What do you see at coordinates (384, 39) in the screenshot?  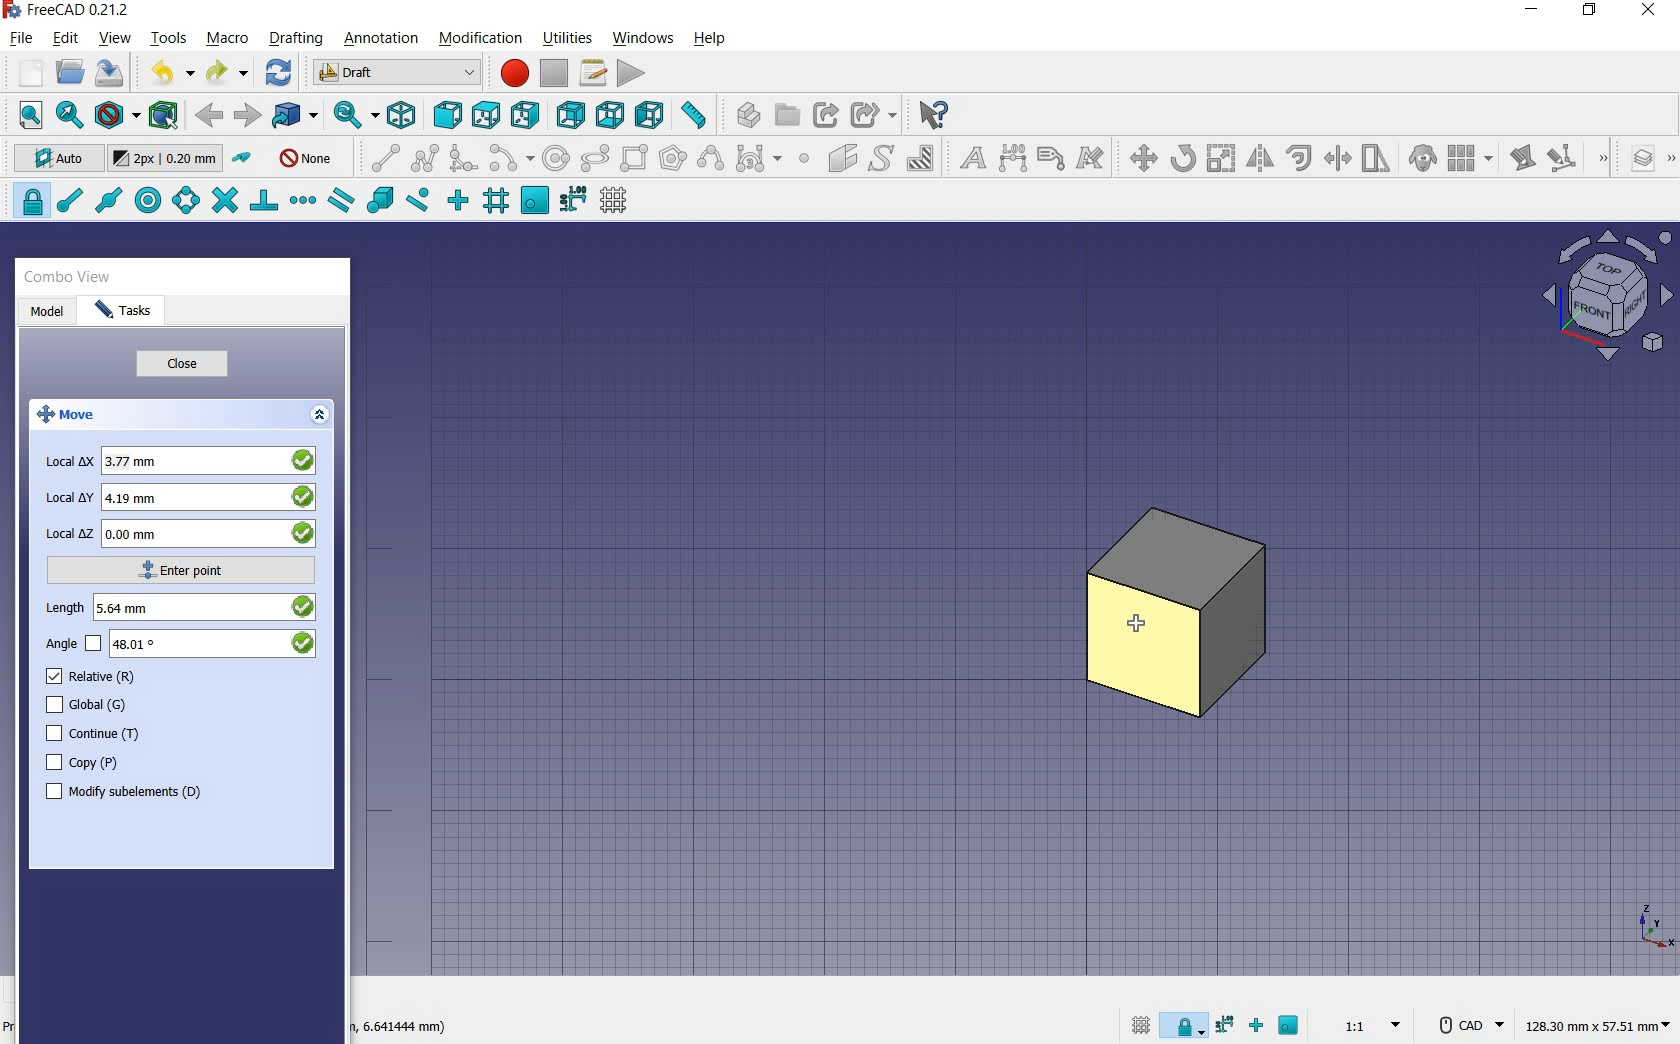 I see `annotation` at bounding box center [384, 39].